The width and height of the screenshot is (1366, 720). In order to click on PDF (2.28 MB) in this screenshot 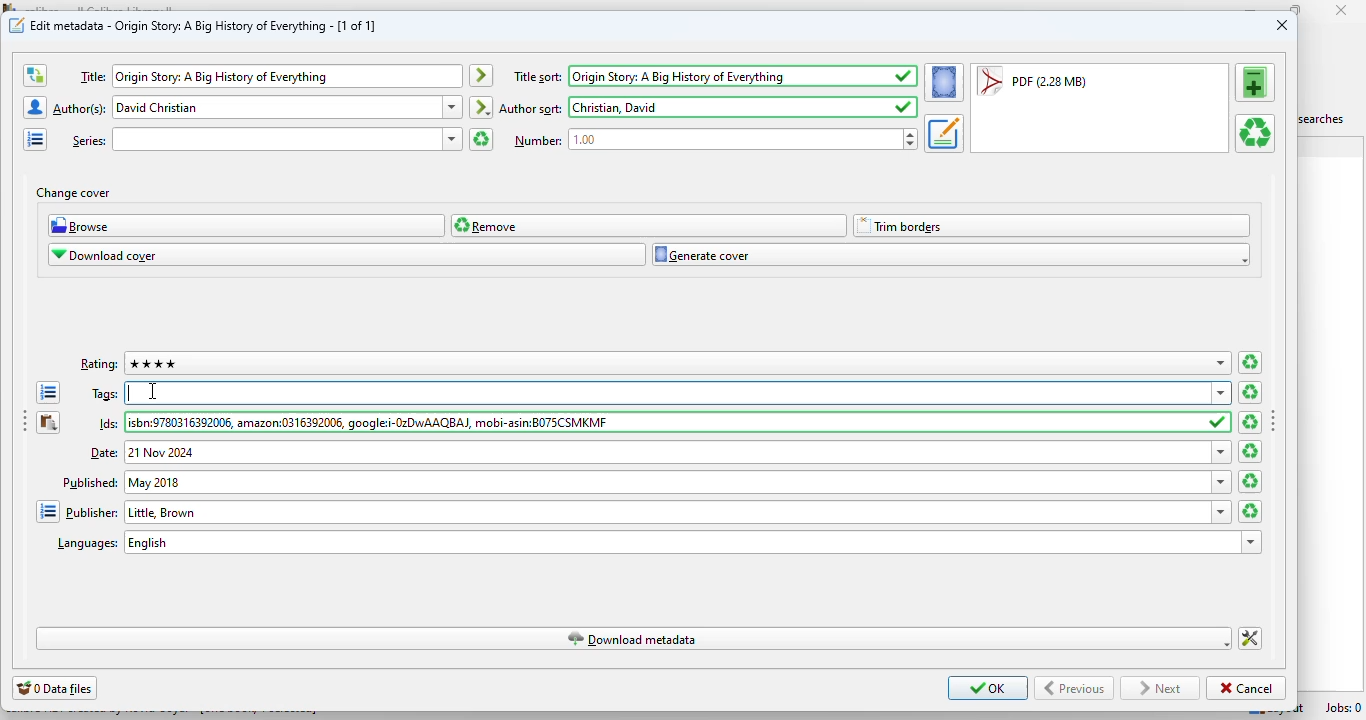, I will do `click(1032, 82)`.